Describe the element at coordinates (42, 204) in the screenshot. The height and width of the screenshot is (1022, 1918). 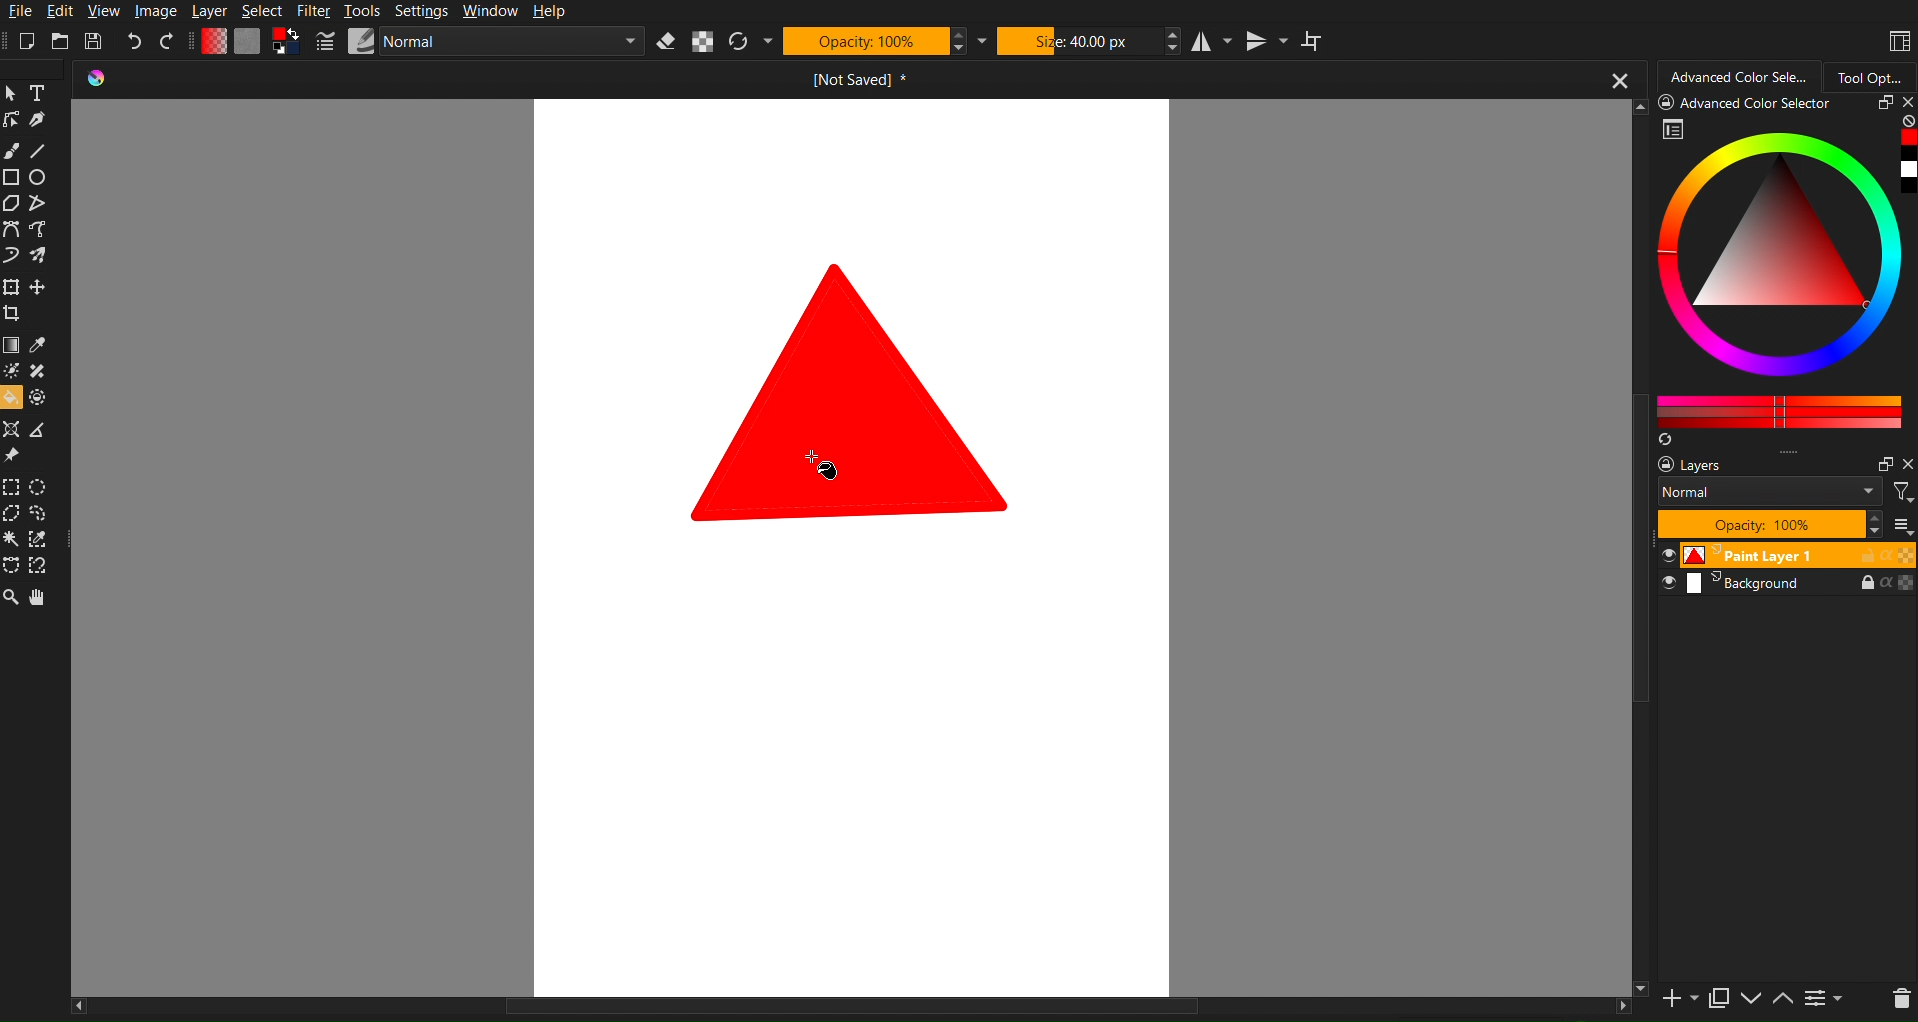
I see `polyline tool` at that location.